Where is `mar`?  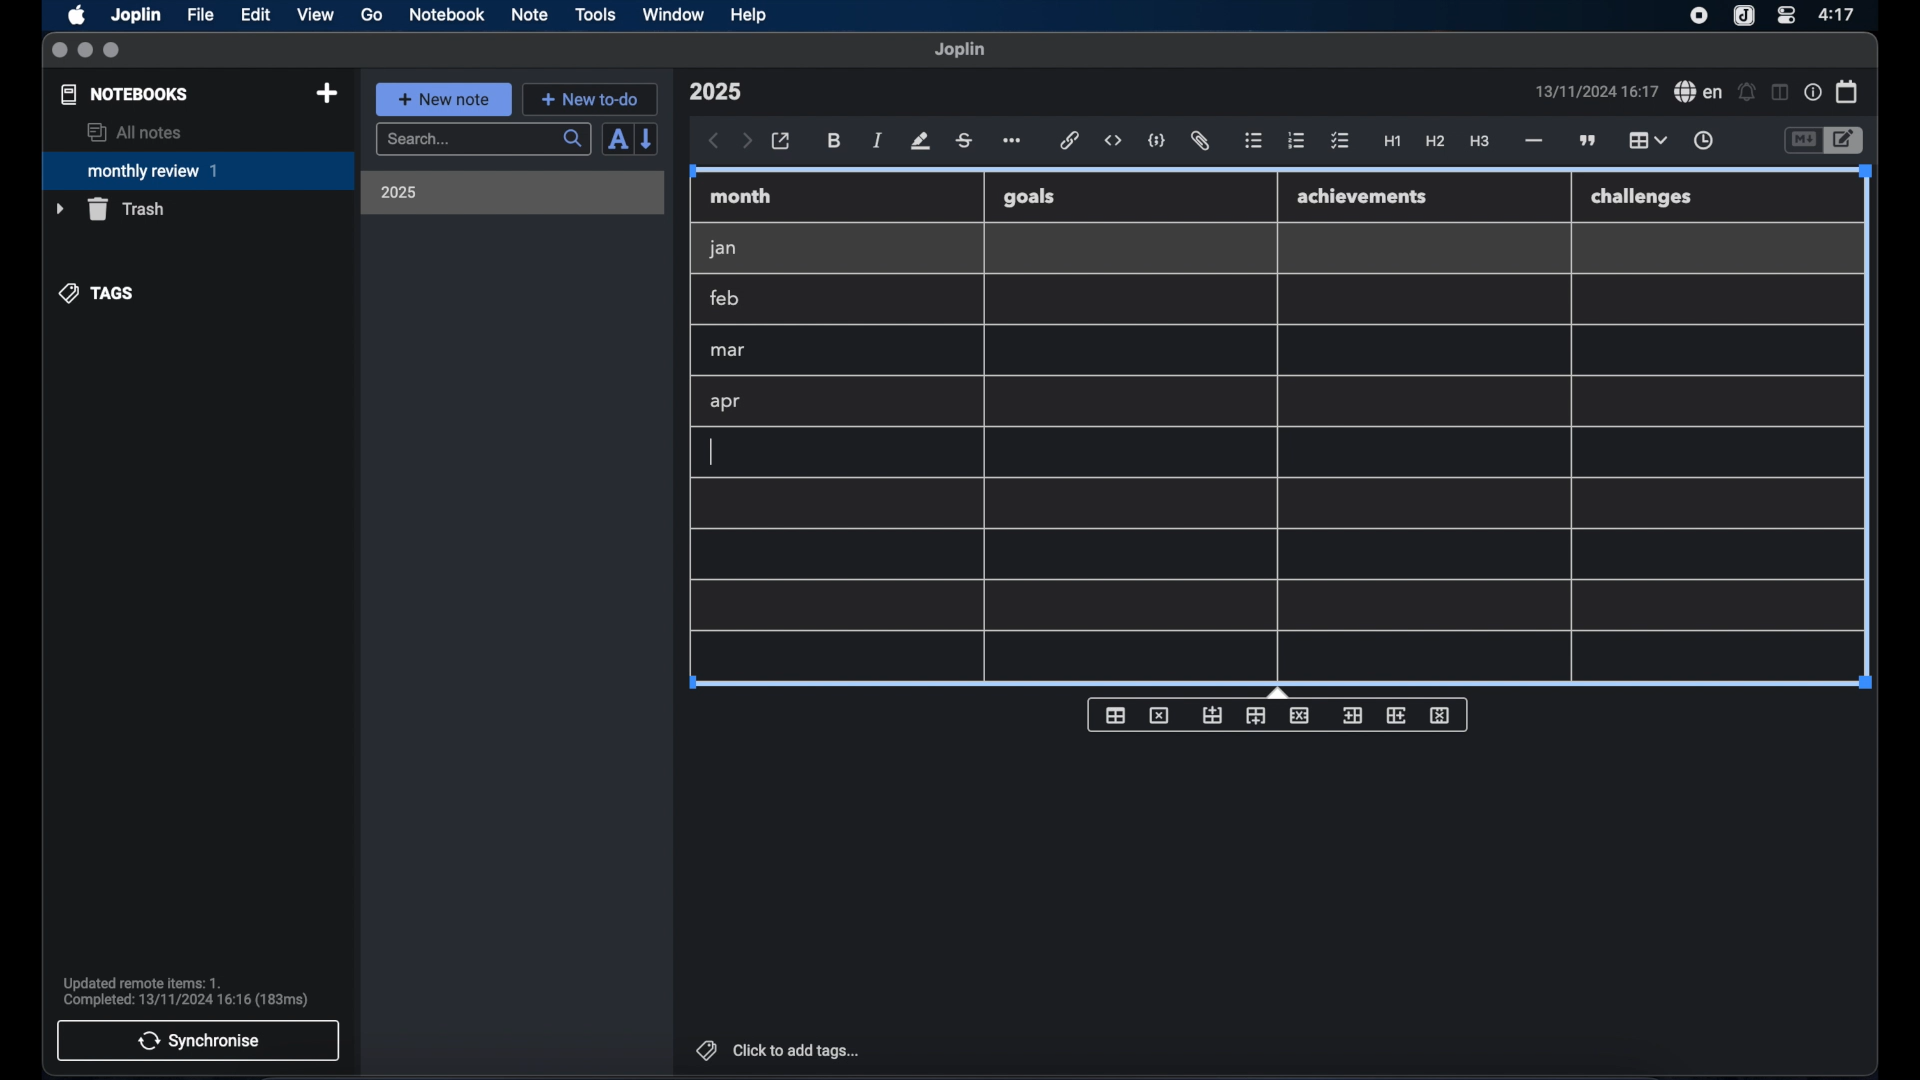
mar is located at coordinates (729, 351).